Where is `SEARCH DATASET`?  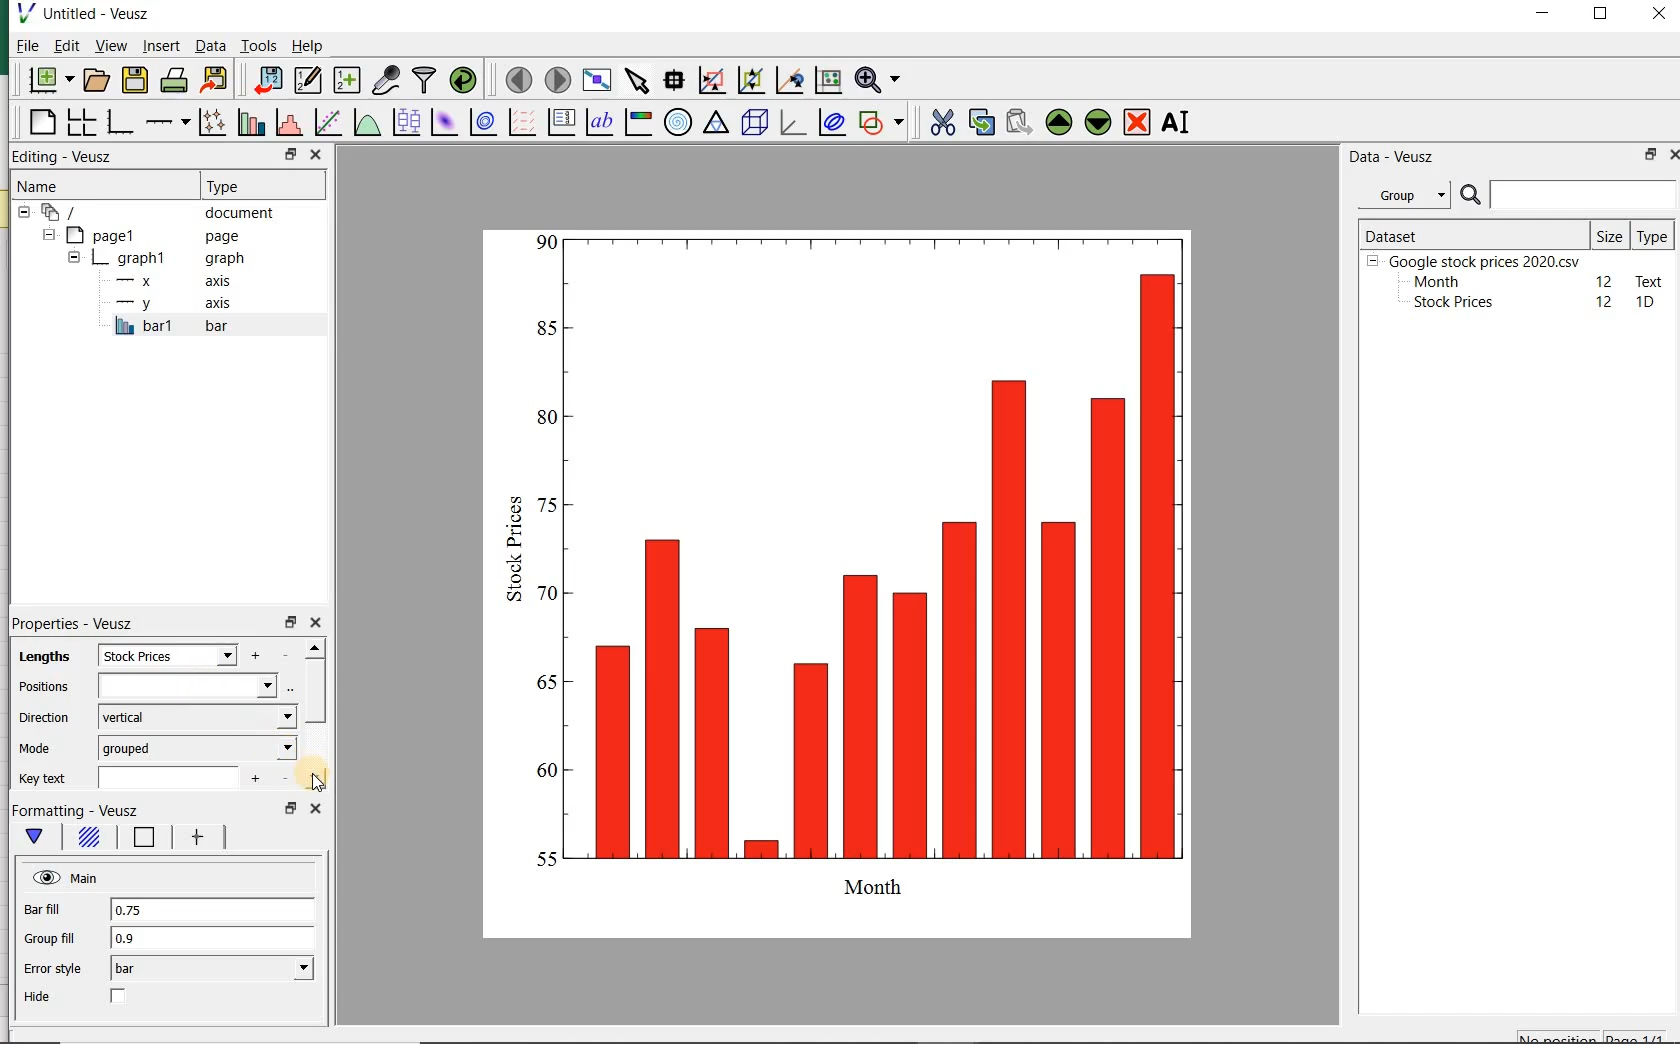 SEARCH DATASET is located at coordinates (1568, 194).